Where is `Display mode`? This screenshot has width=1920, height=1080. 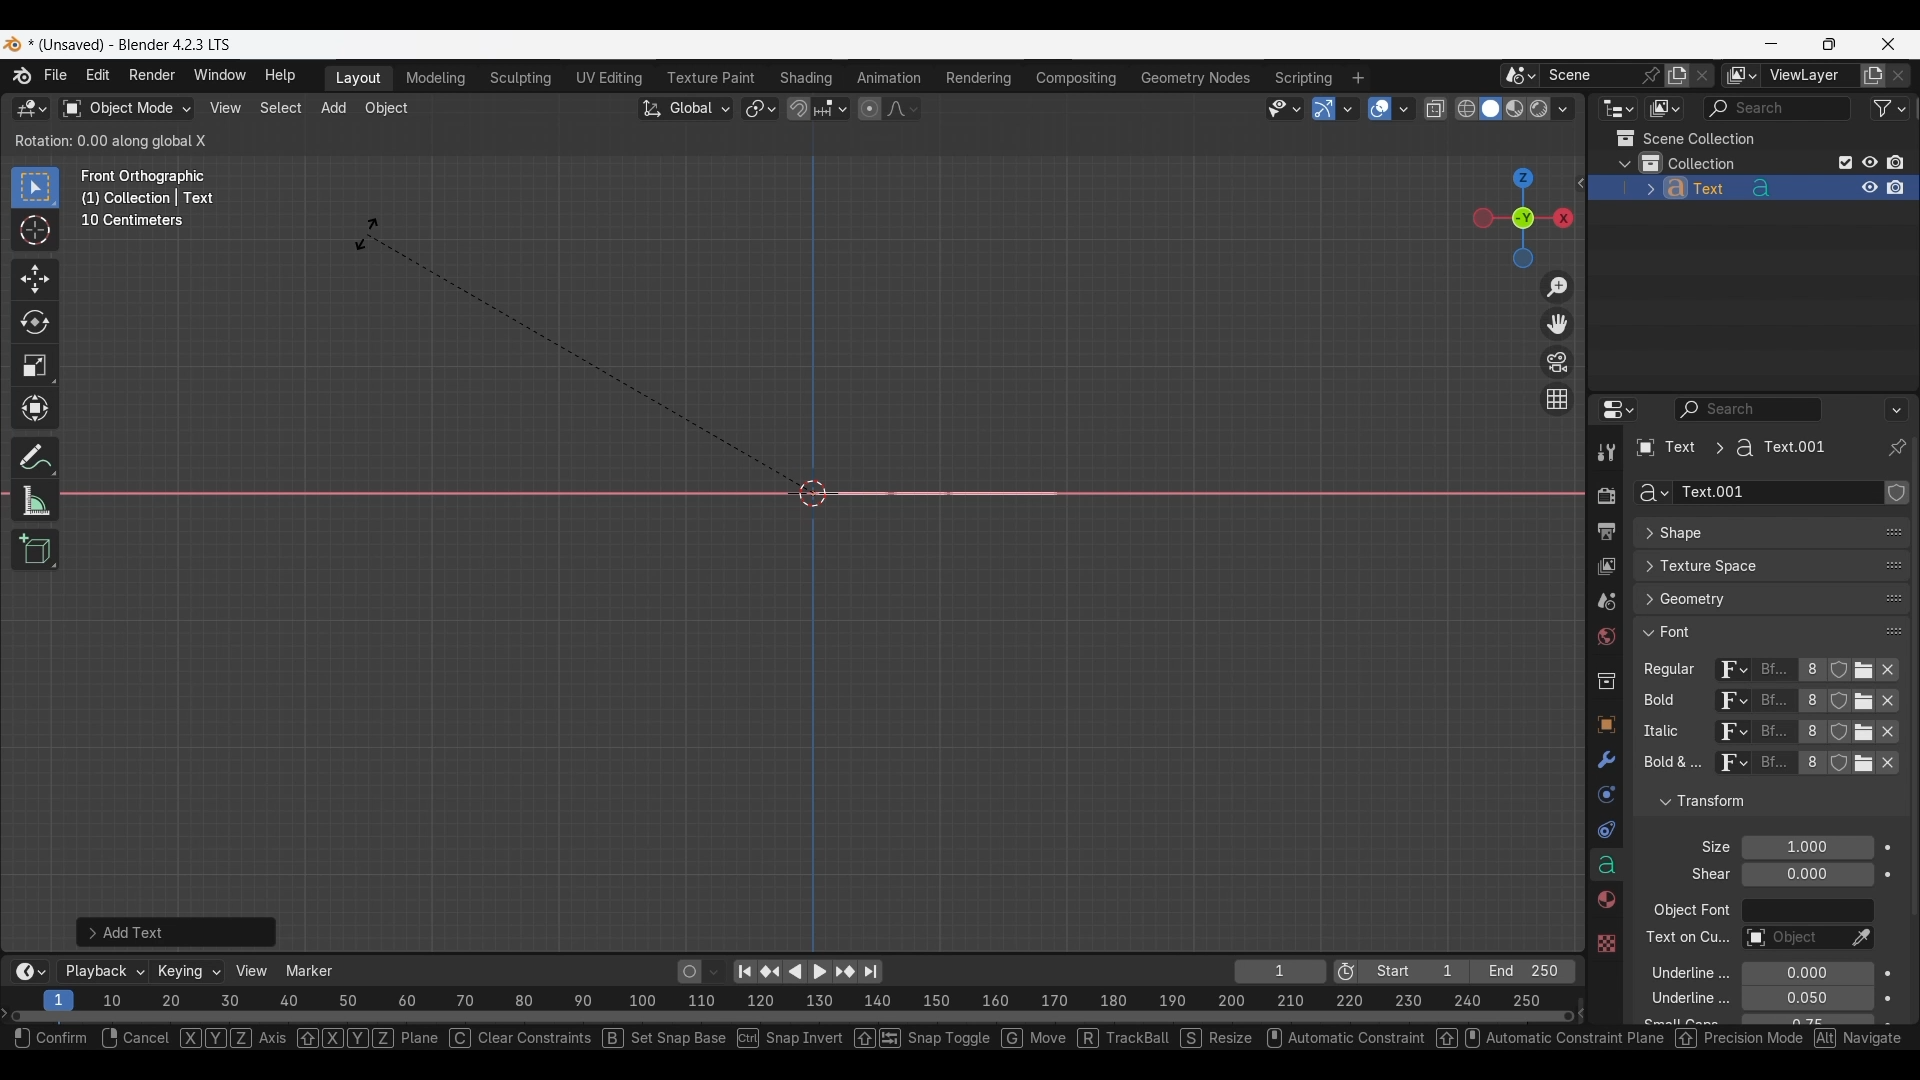 Display mode is located at coordinates (1664, 109).